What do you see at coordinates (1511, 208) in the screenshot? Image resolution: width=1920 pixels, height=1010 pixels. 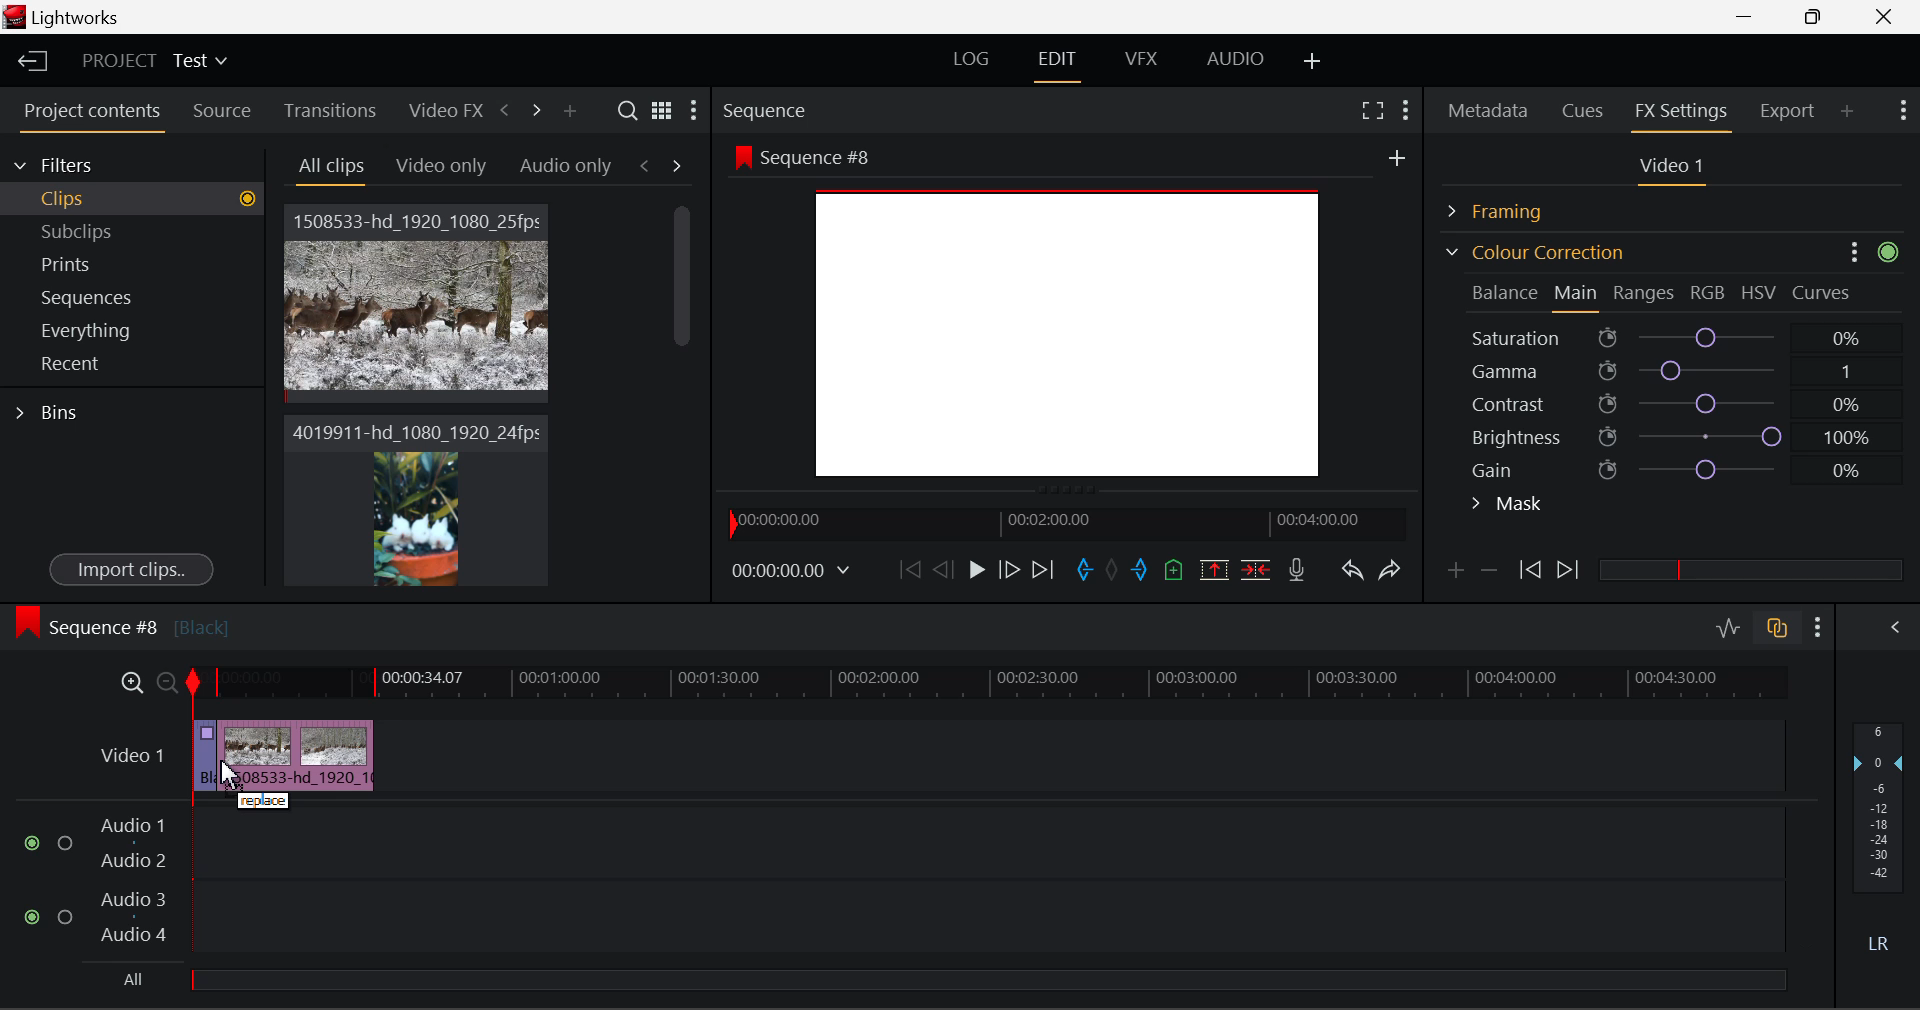 I see `Framing Section` at bounding box center [1511, 208].